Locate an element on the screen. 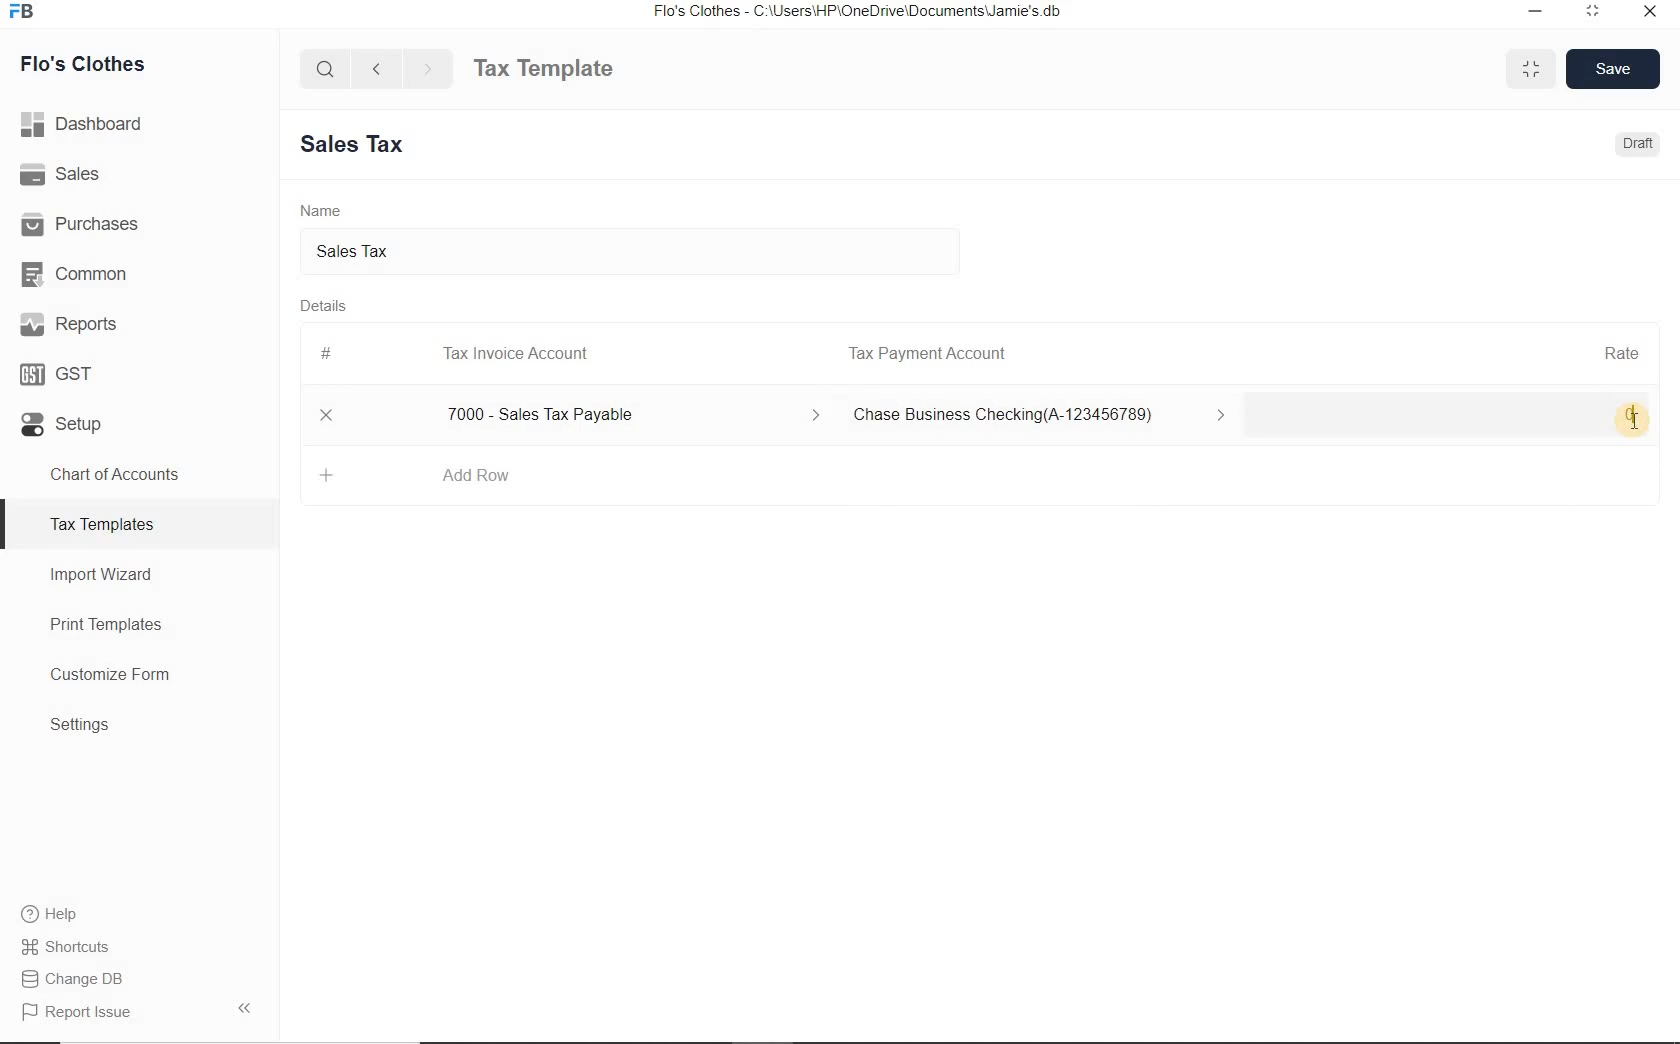  New Entry is located at coordinates (360, 145).